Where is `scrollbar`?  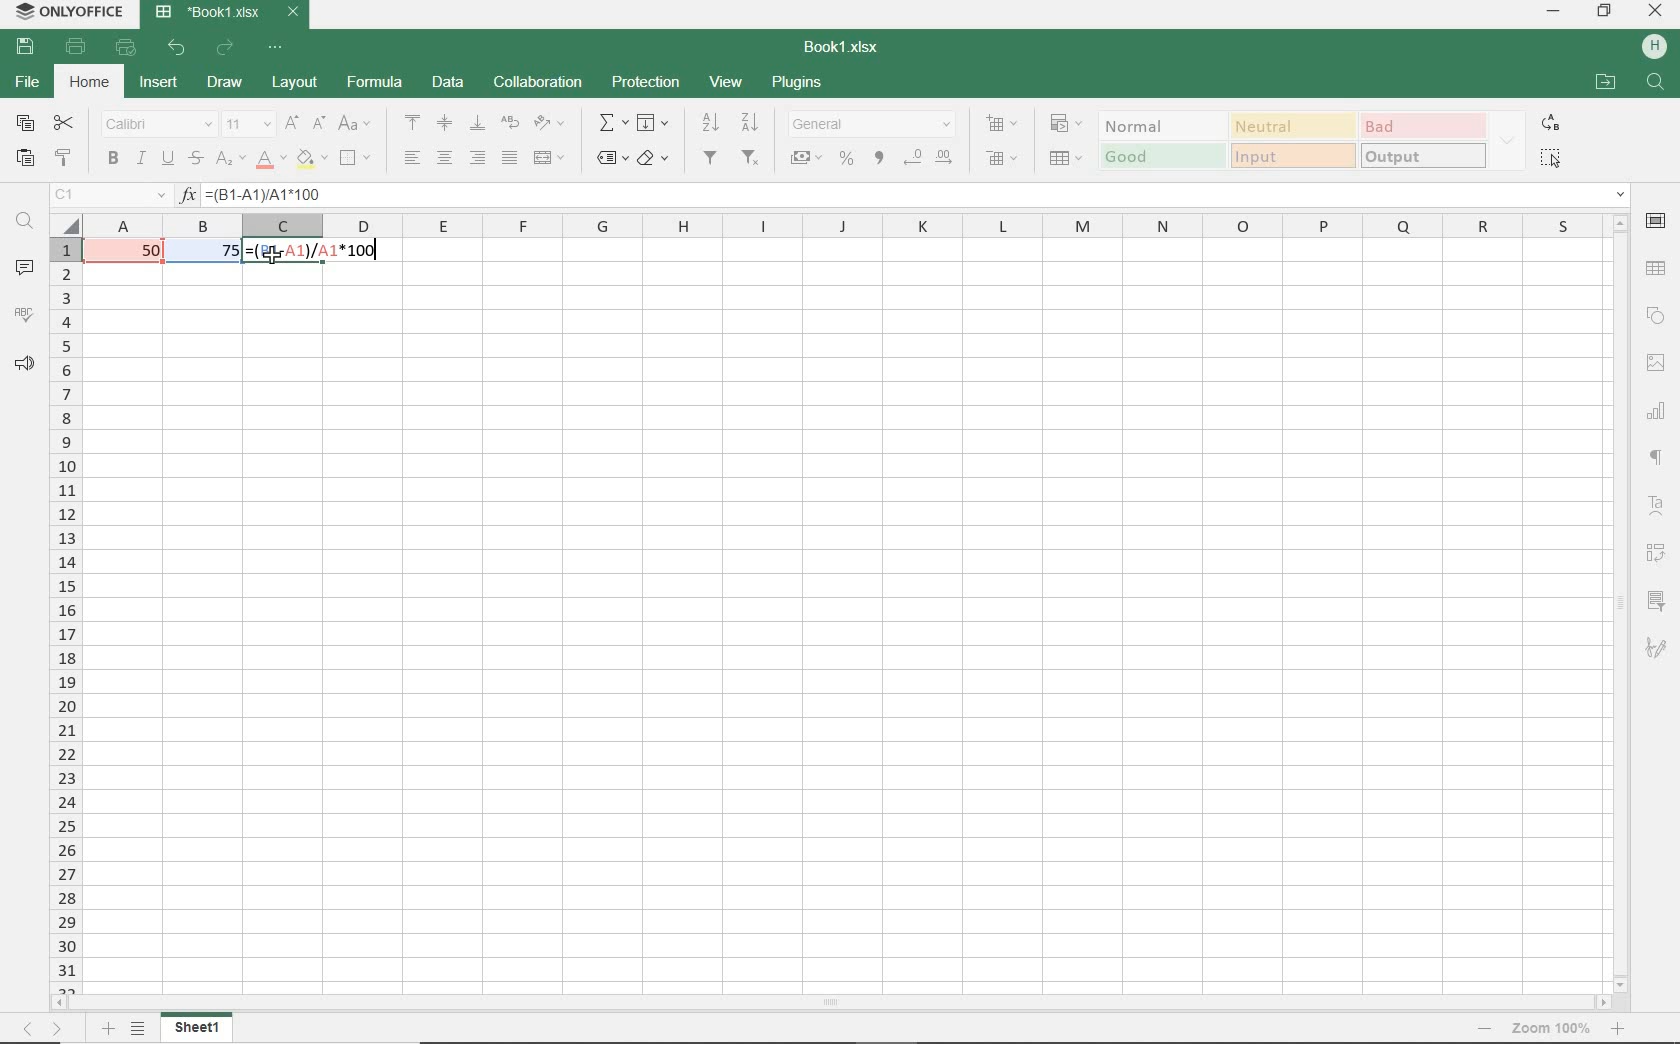
scrollbar is located at coordinates (1624, 602).